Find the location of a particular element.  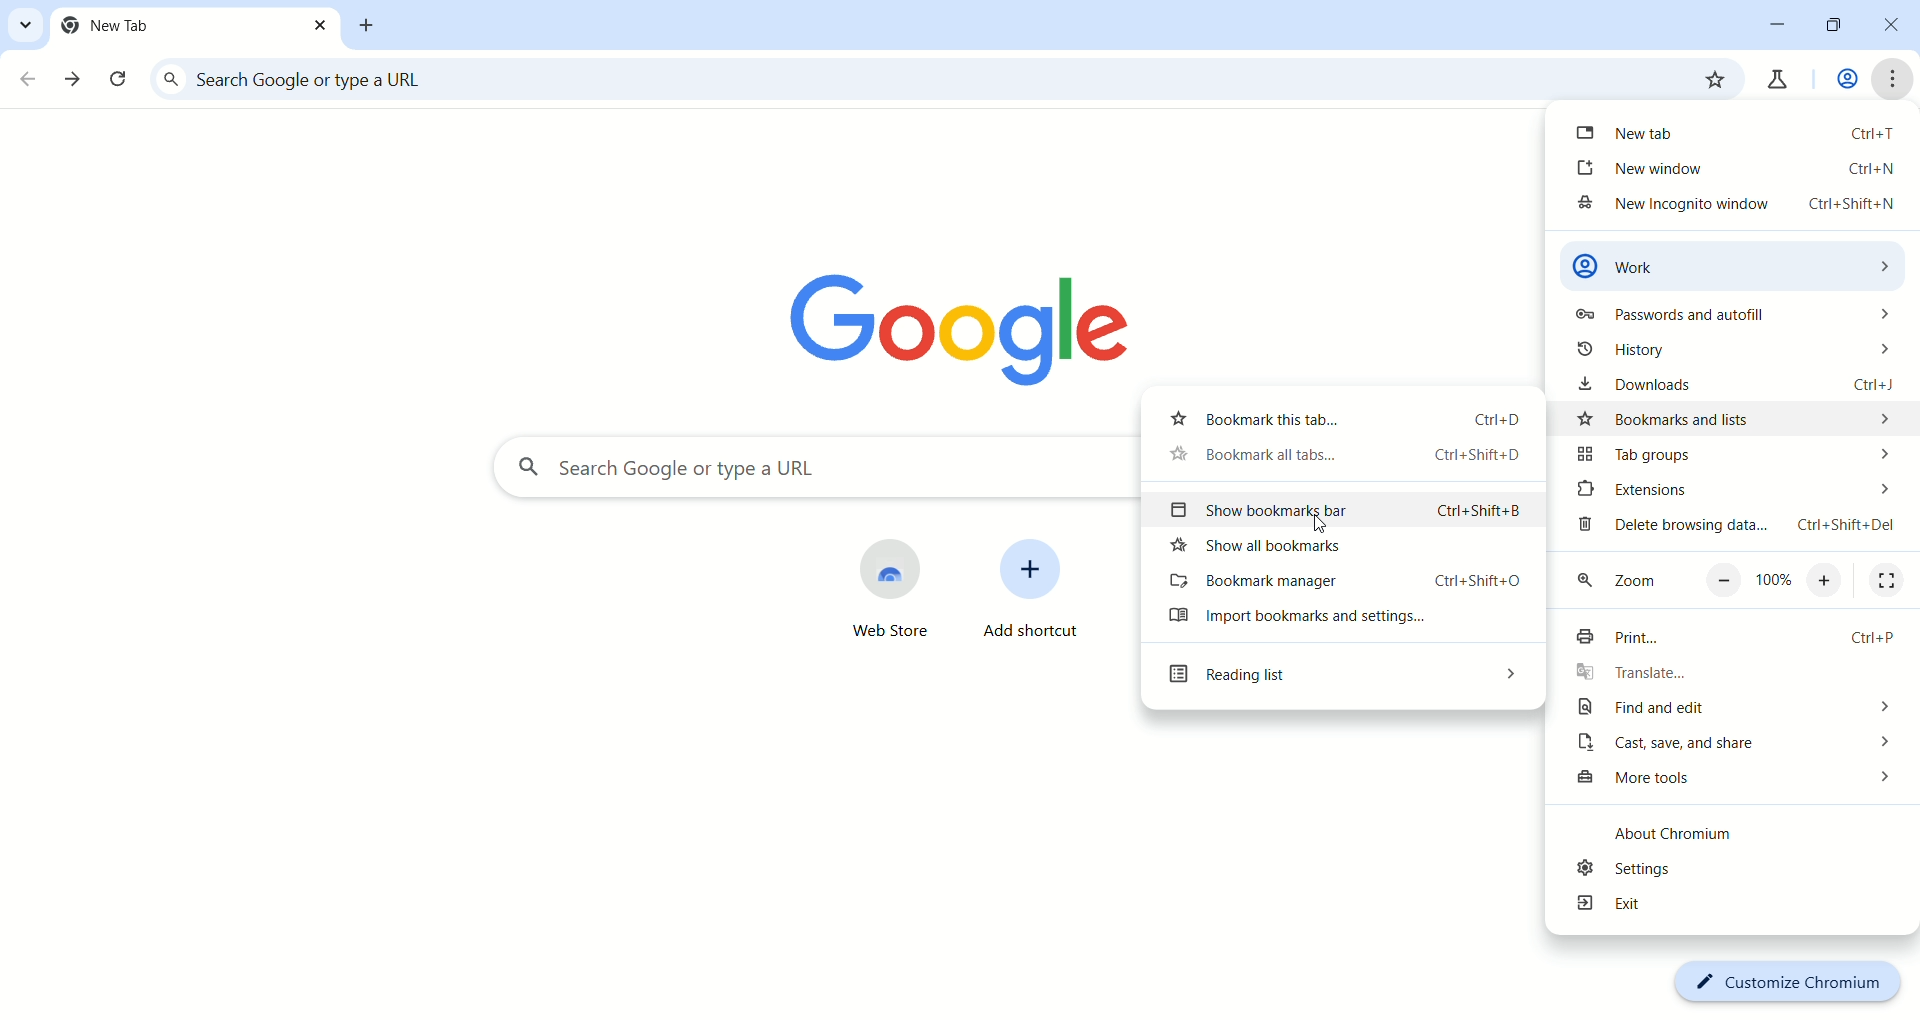

cast, save and share is located at coordinates (1733, 746).